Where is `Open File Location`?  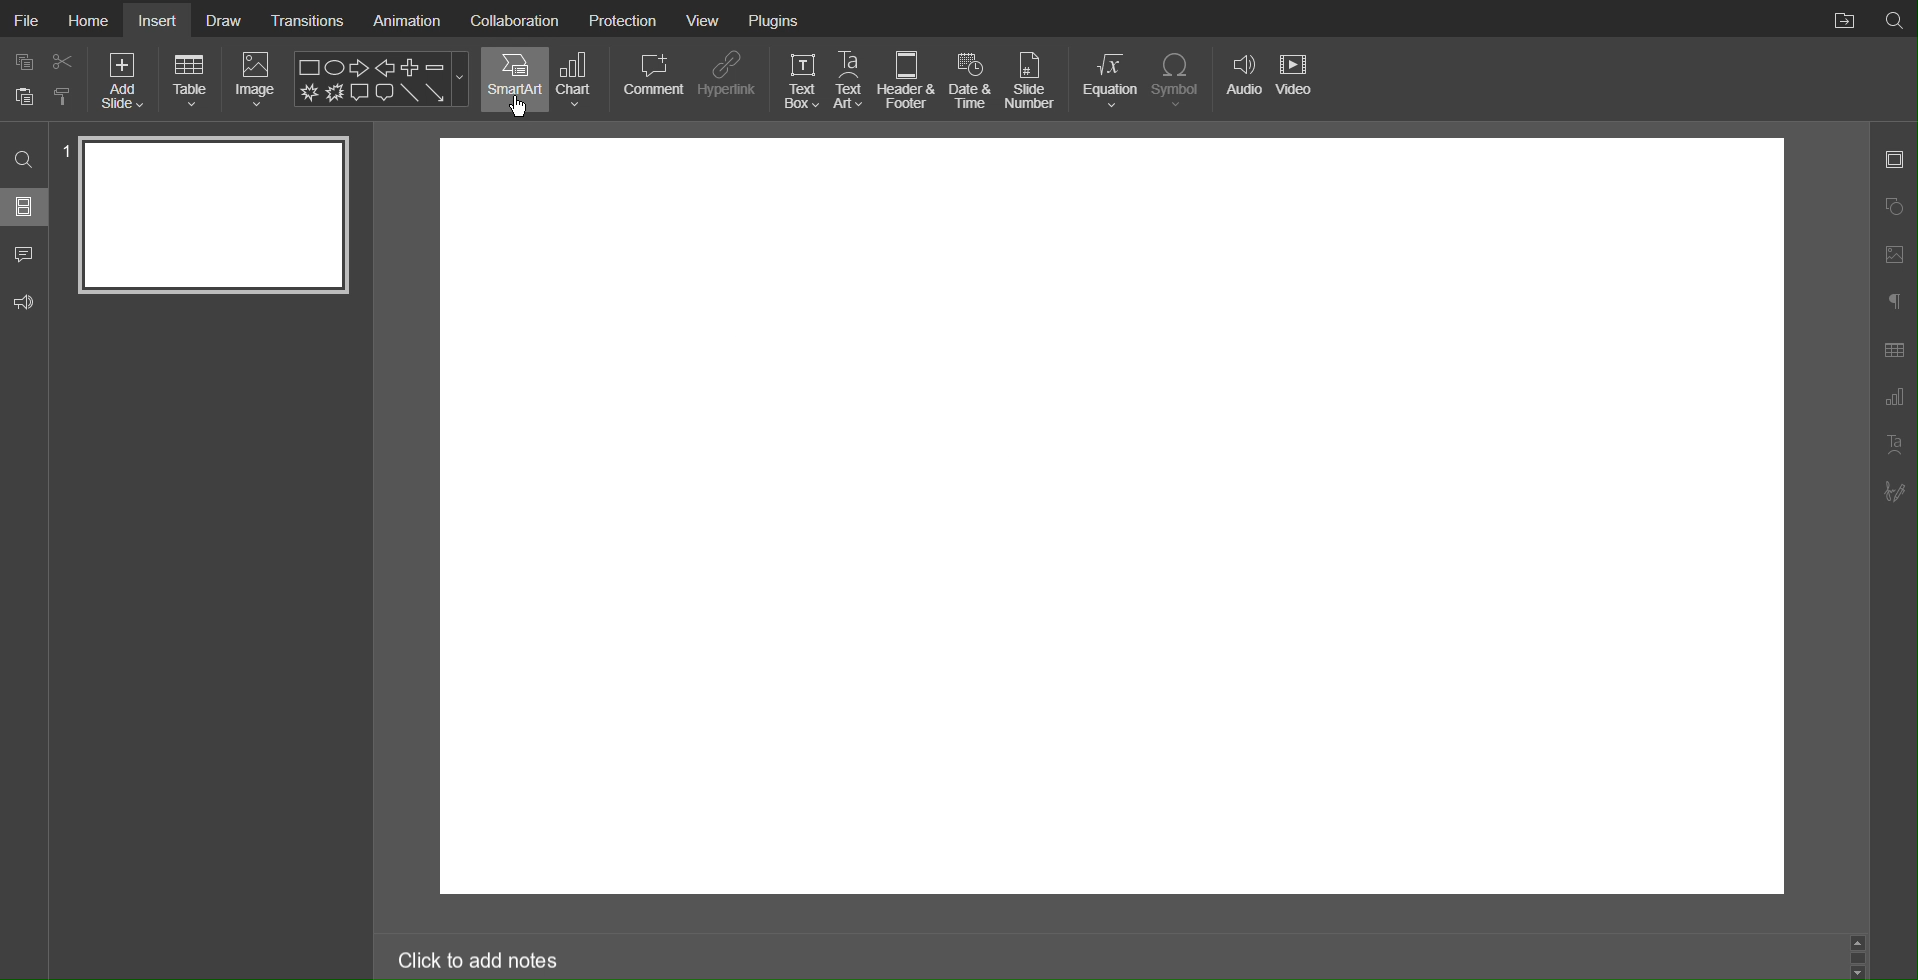
Open File Location is located at coordinates (1839, 17).